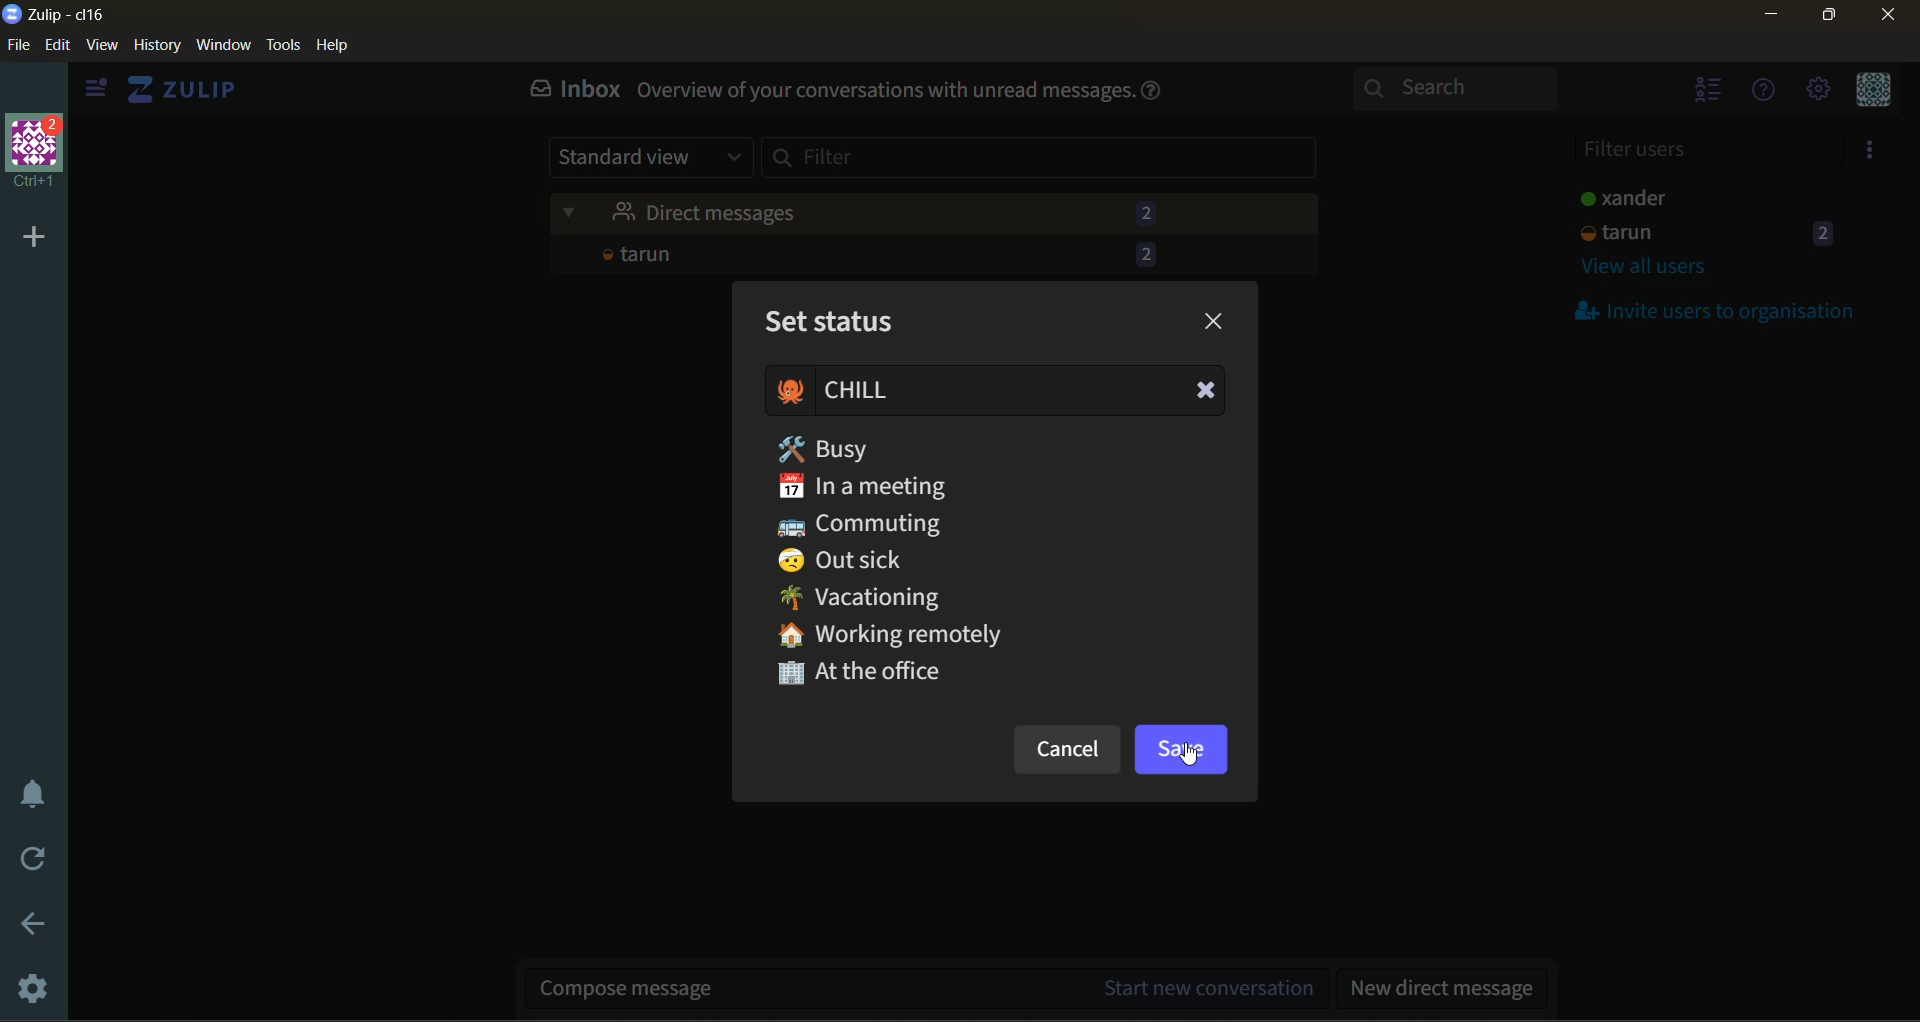  I want to click on enable do not disturb, so click(30, 802).